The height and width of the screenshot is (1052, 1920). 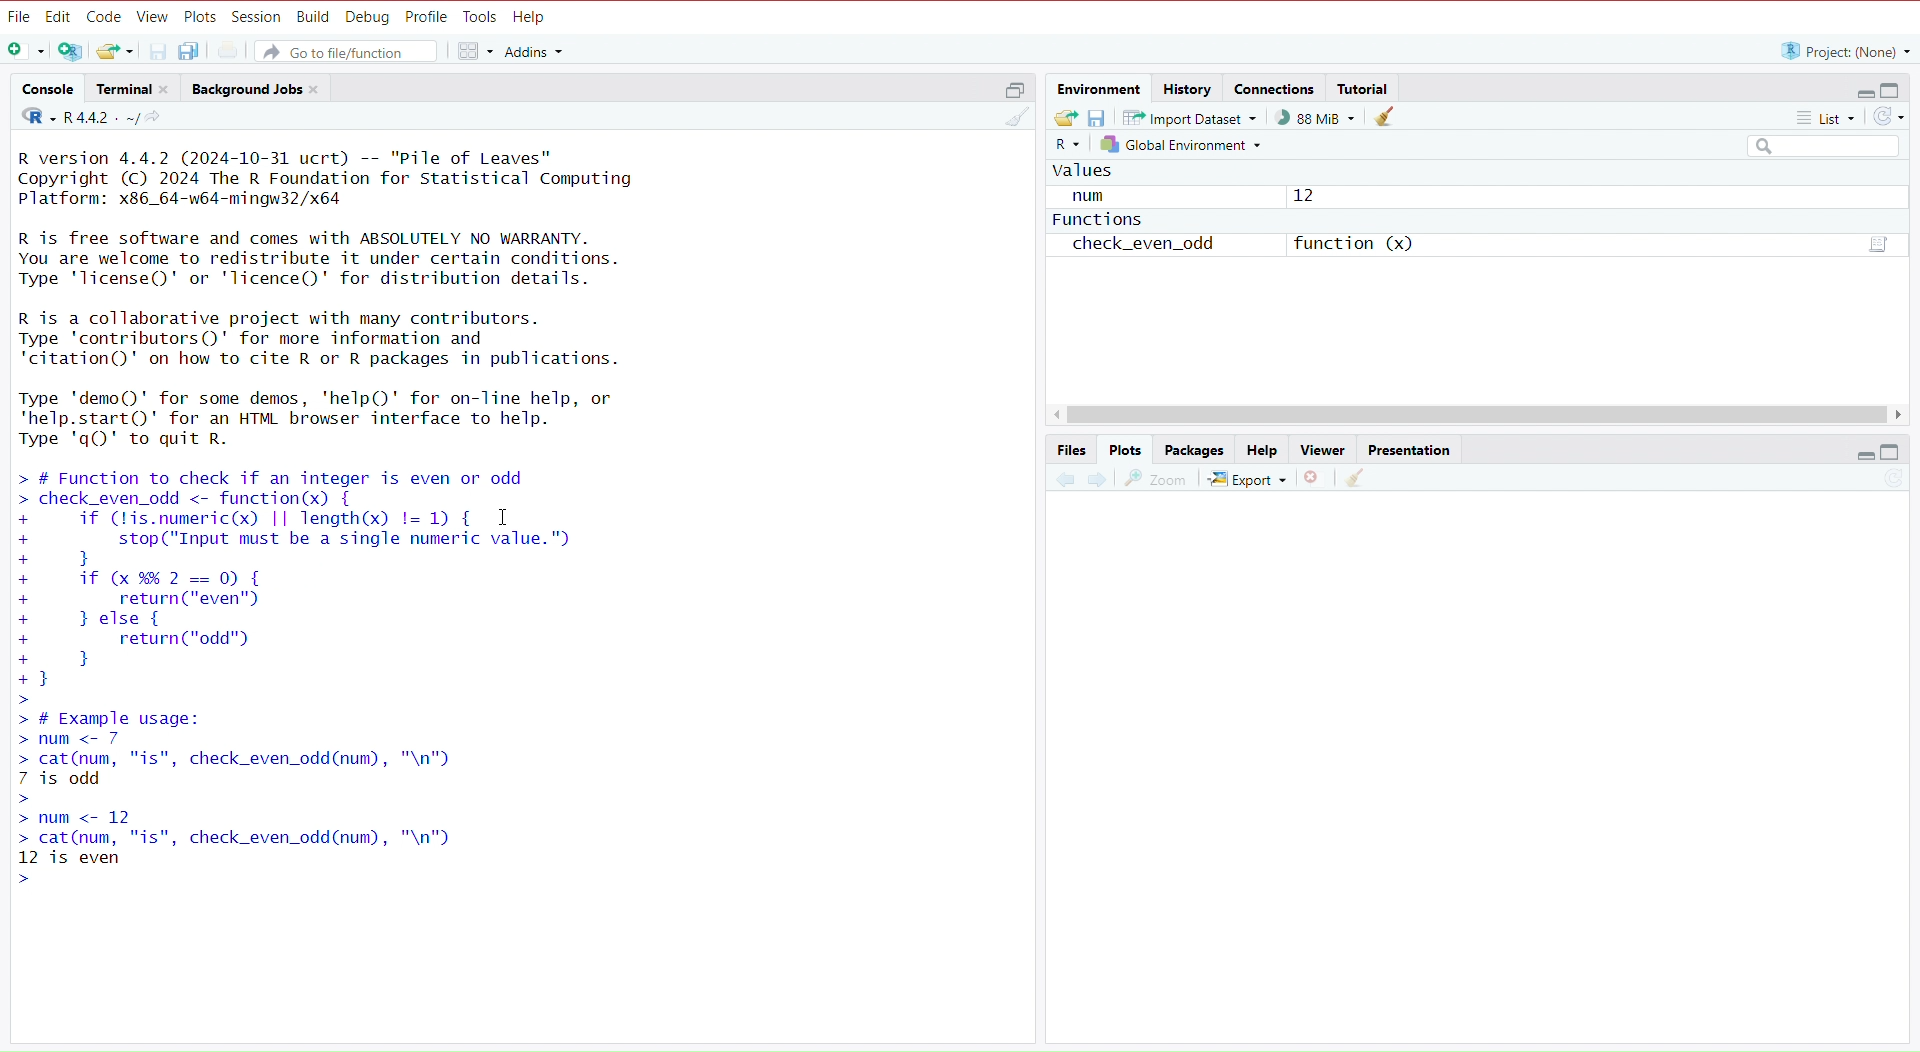 I want to click on build, so click(x=313, y=18).